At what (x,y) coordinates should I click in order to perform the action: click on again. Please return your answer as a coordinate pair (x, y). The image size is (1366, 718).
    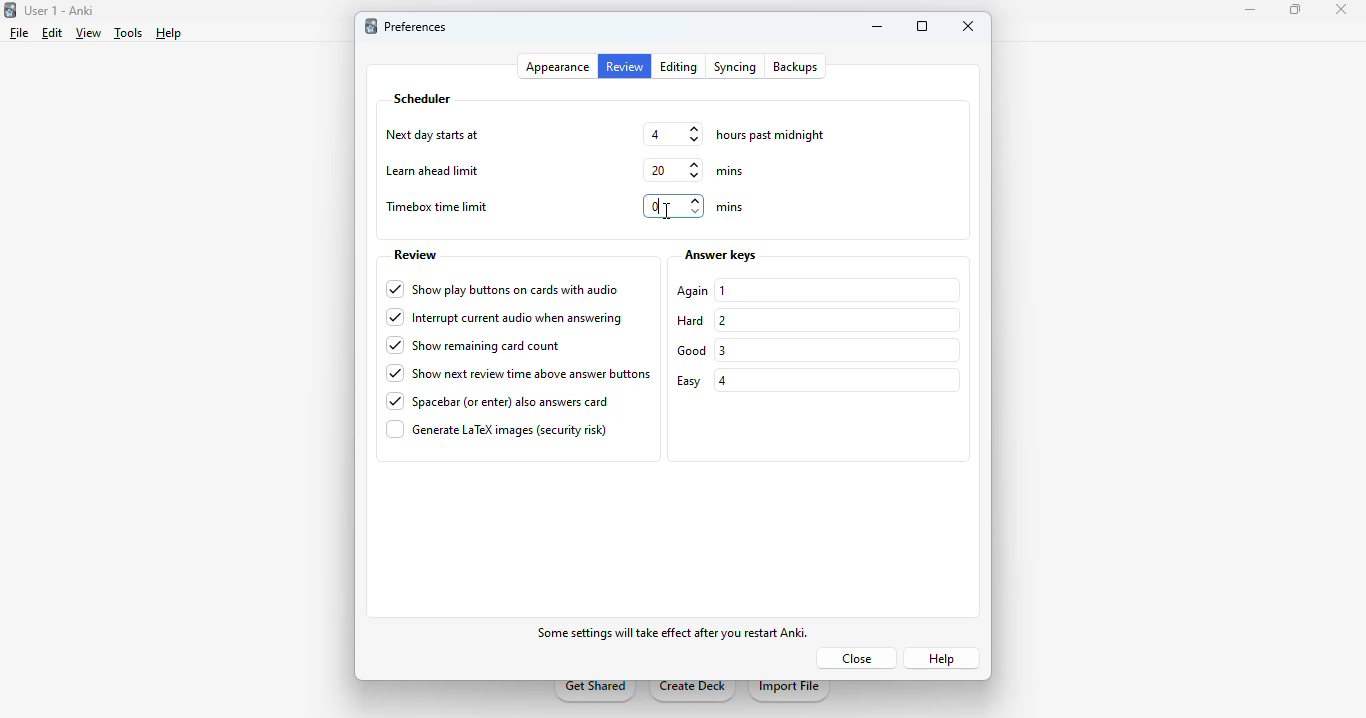
    Looking at the image, I should click on (693, 291).